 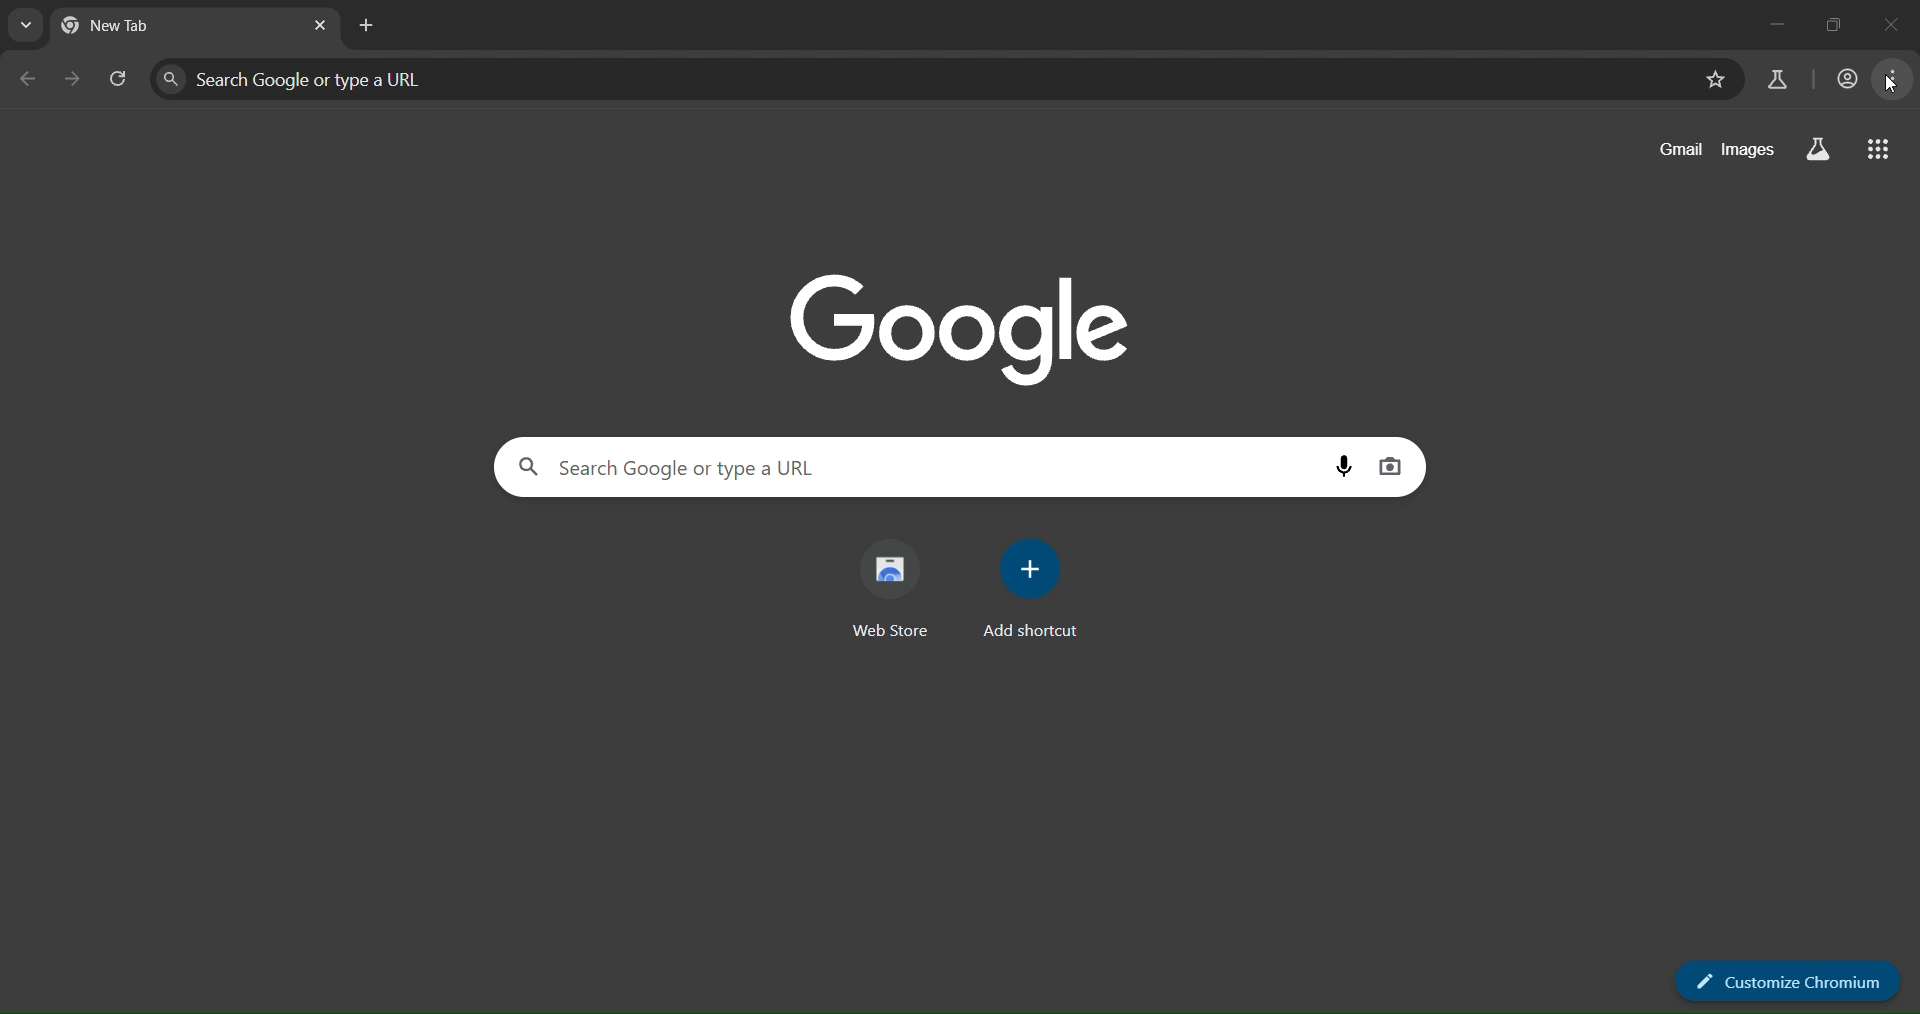 I want to click on images, so click(x=1748, y=150).